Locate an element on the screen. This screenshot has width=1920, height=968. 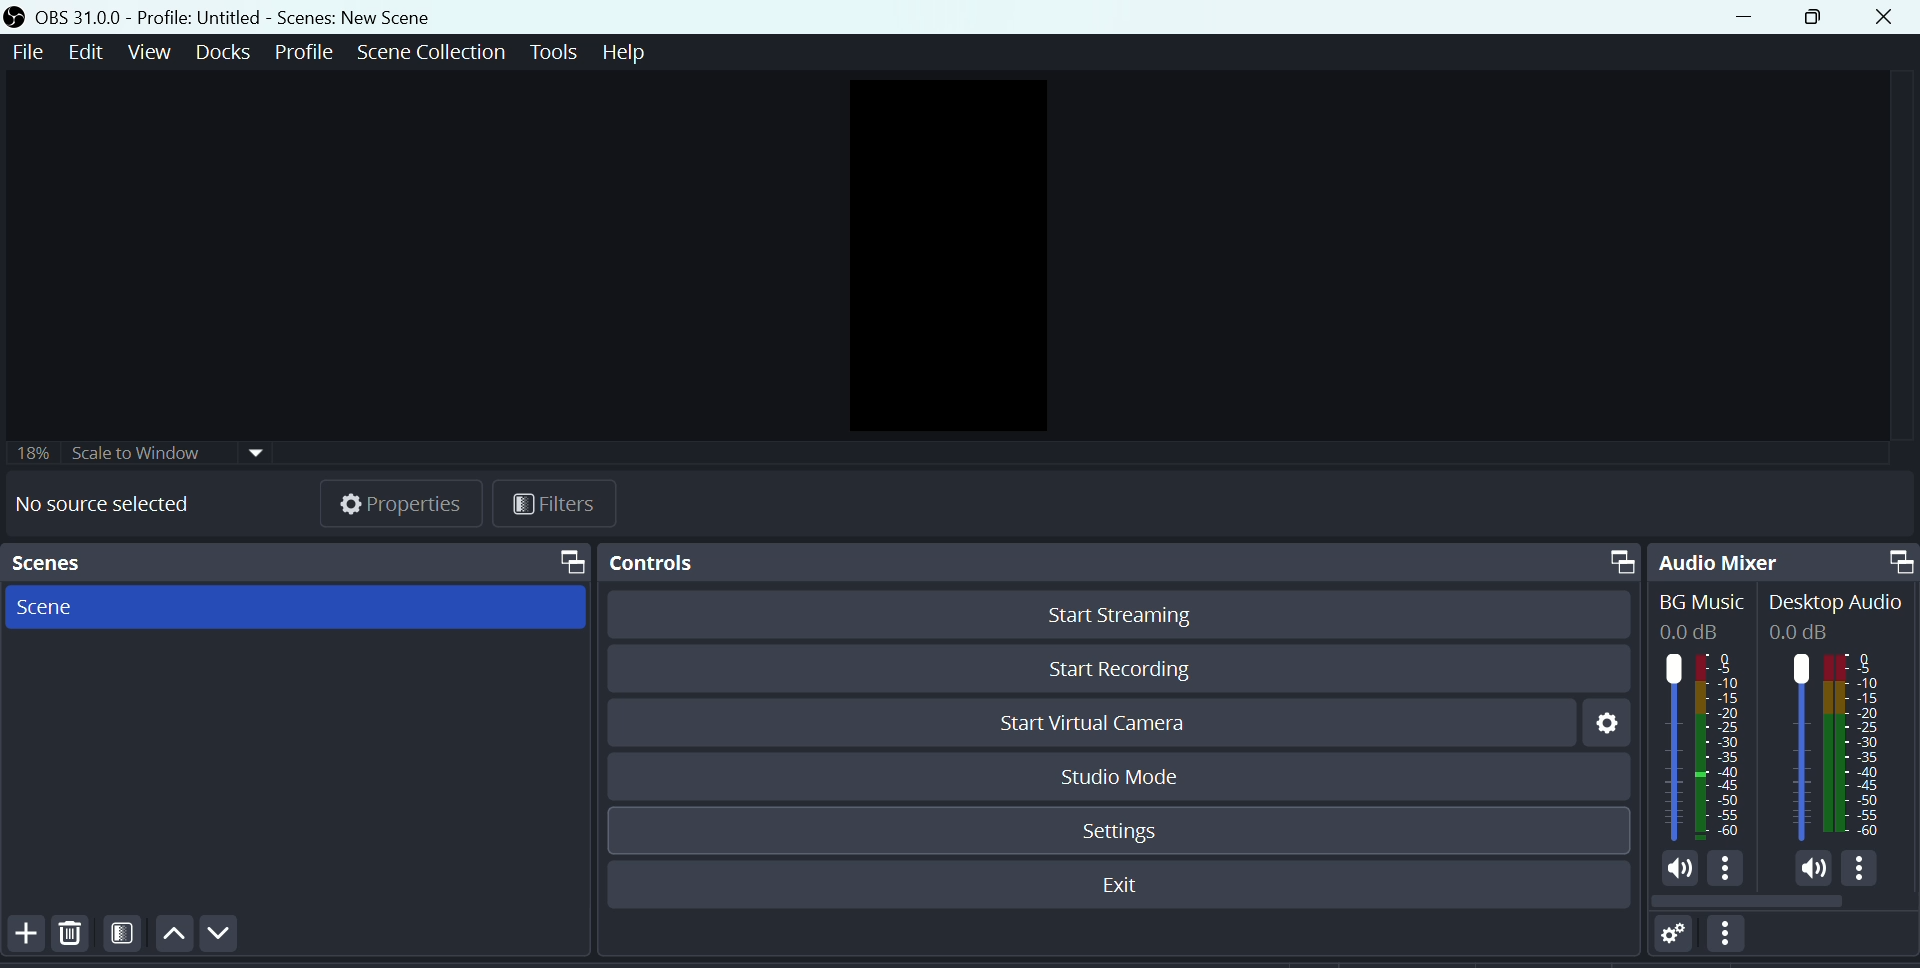
Close is located at coordinates (1889, 18).